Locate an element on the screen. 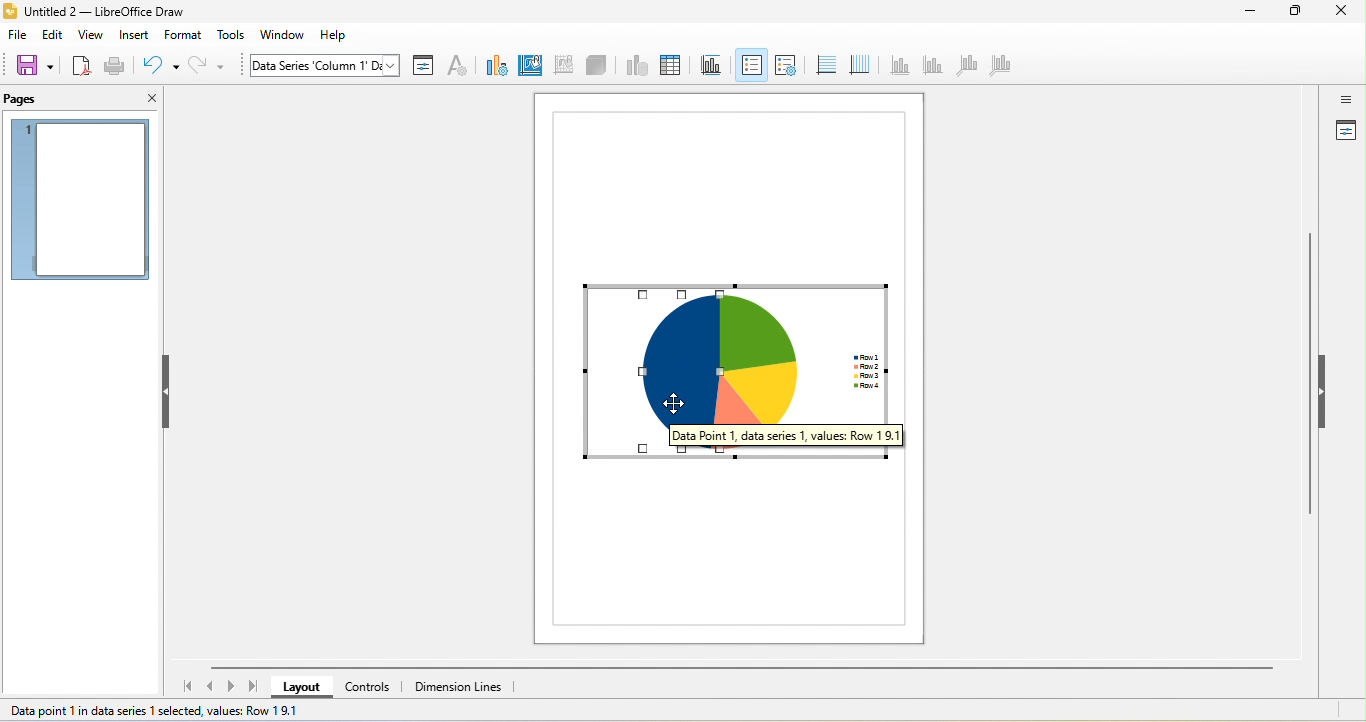  z axis is located at coordinates (964, 65).